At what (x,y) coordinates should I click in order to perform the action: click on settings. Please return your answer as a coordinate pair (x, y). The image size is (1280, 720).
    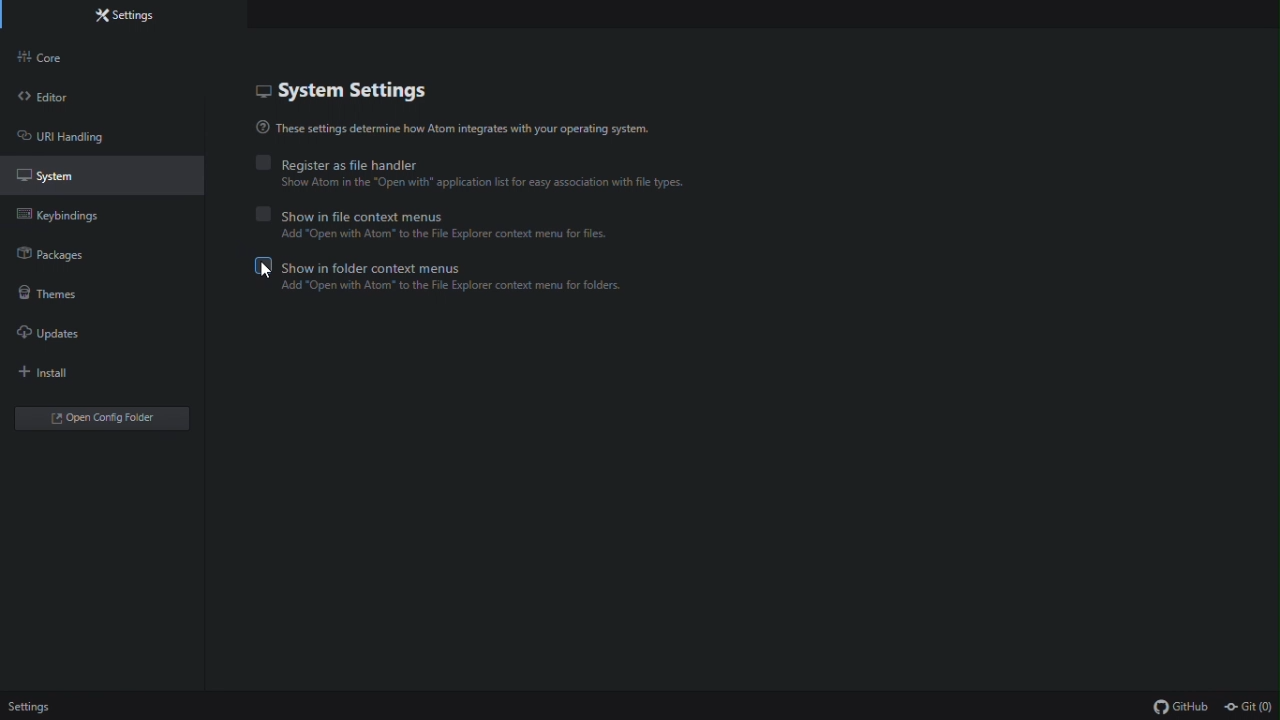
    Looking at the image, I should click on (121, 17).